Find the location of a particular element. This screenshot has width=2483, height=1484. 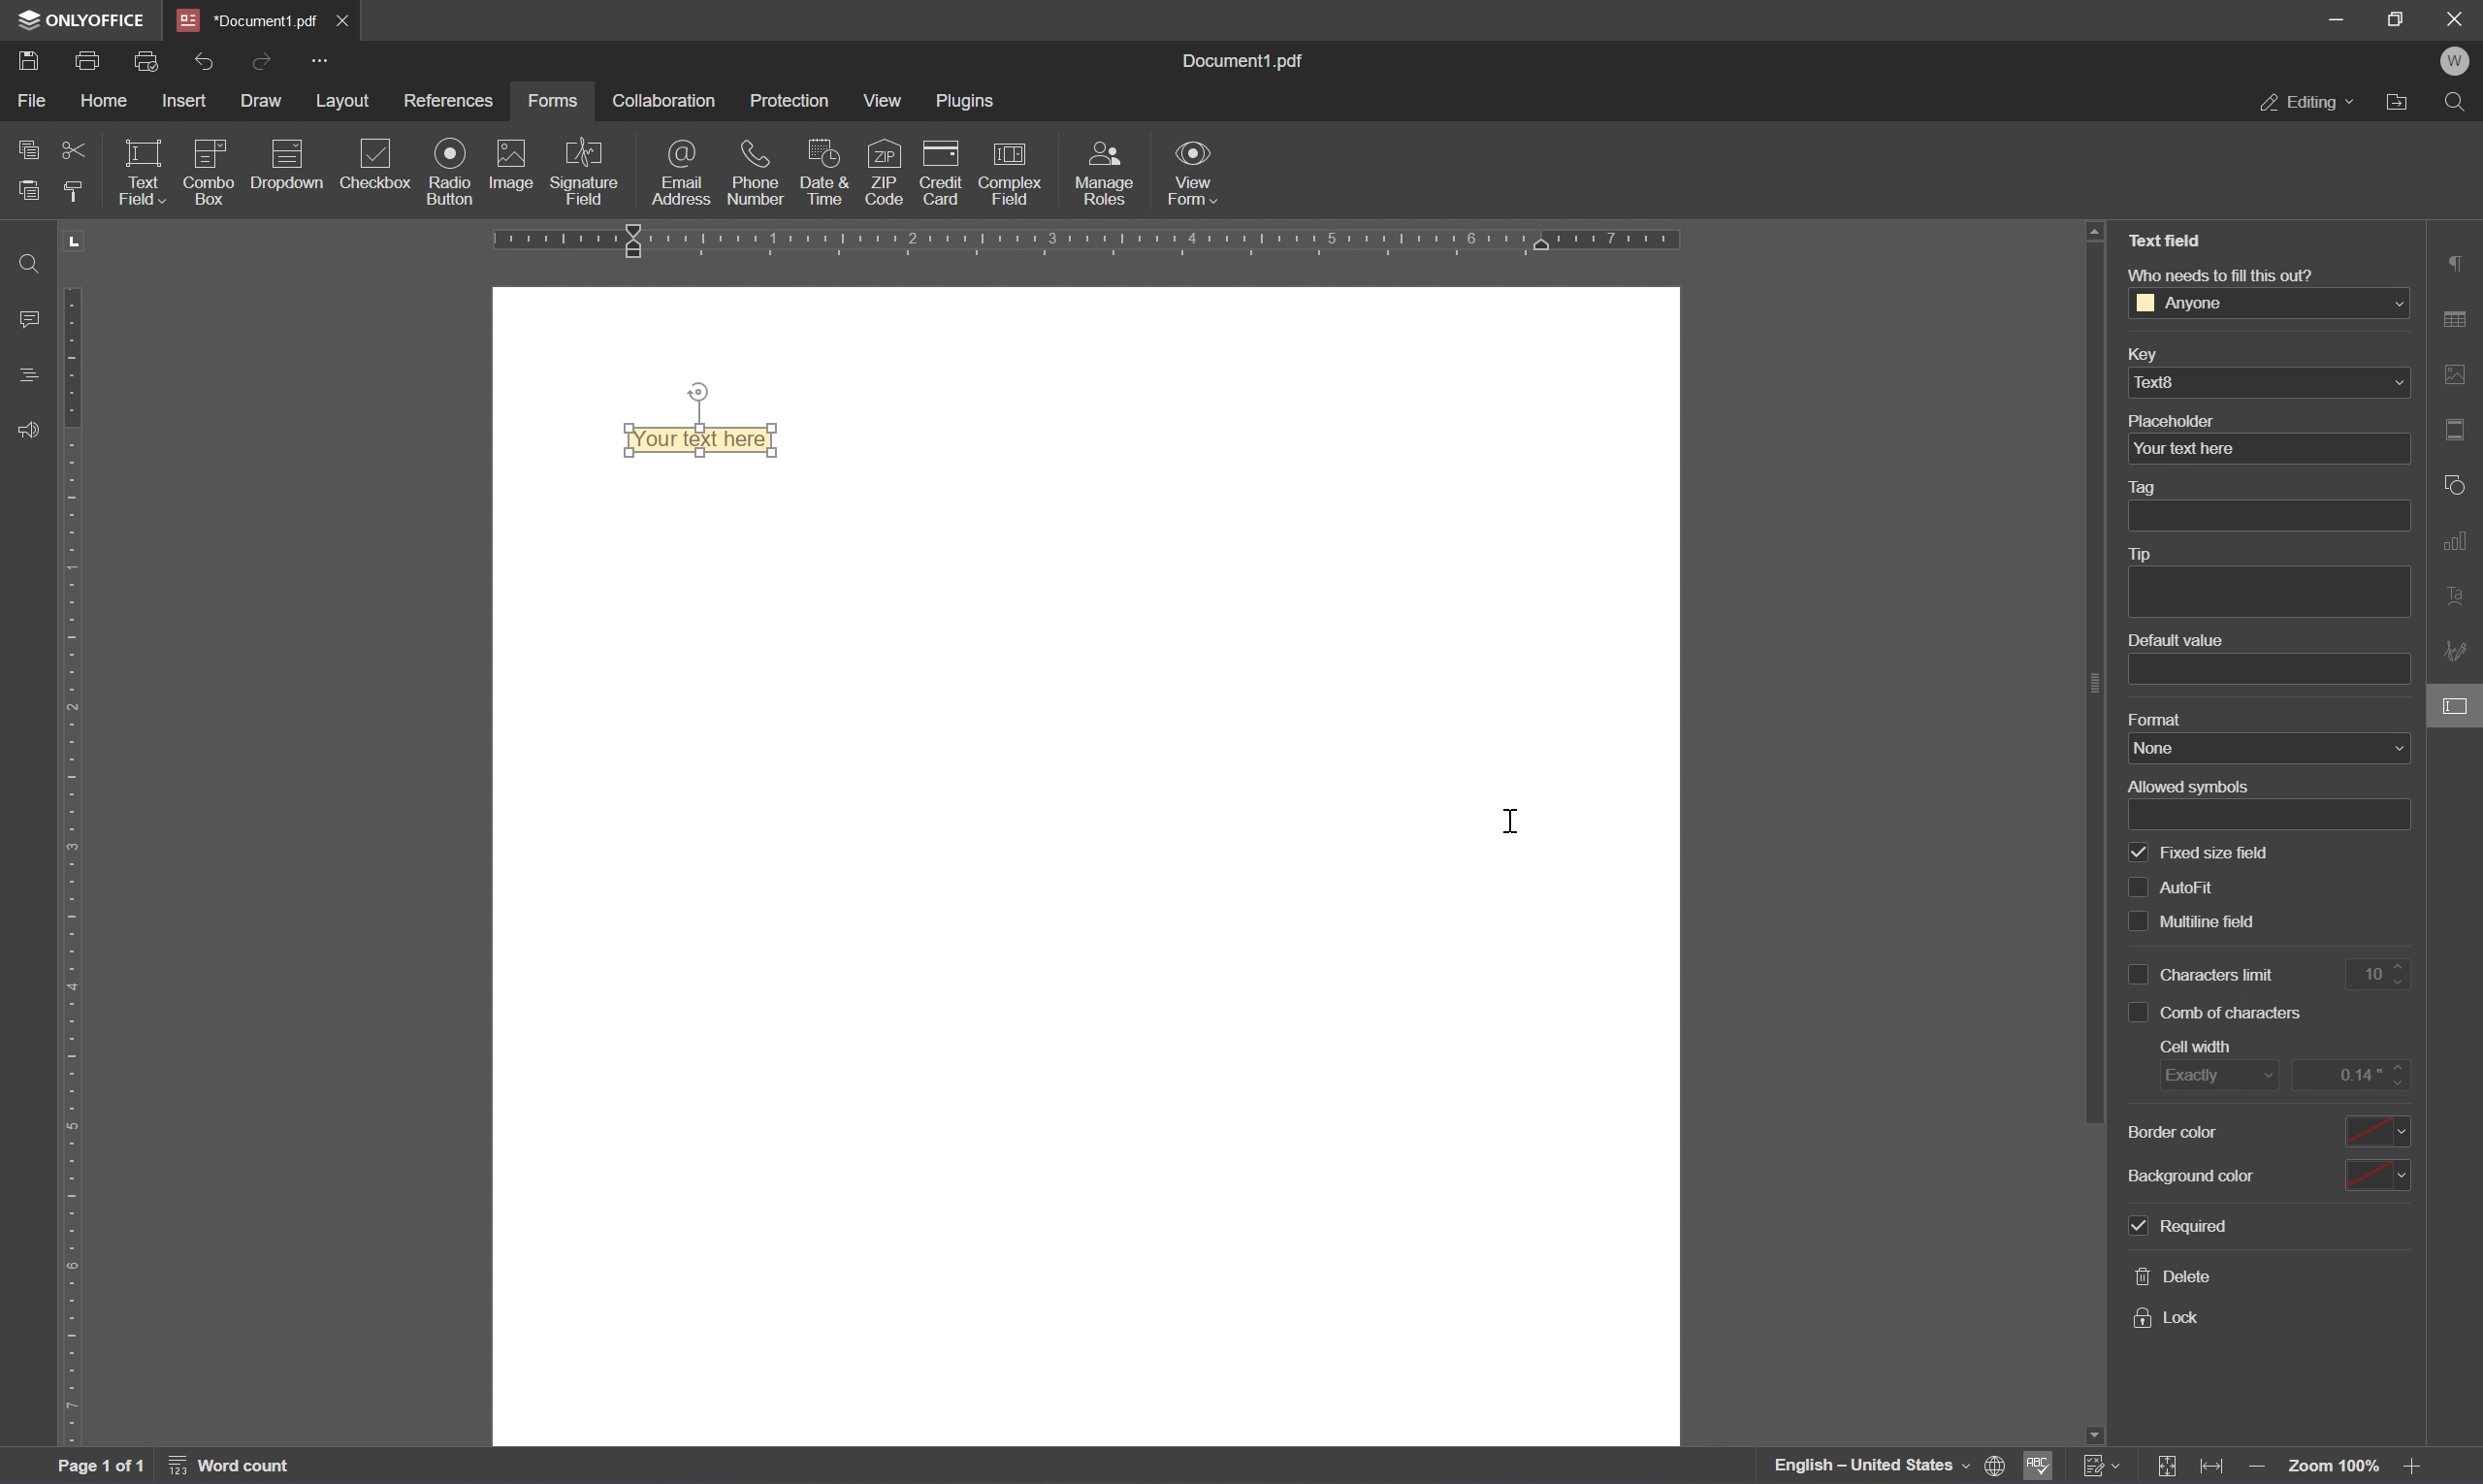

protection is located at coordinates (790, 99).